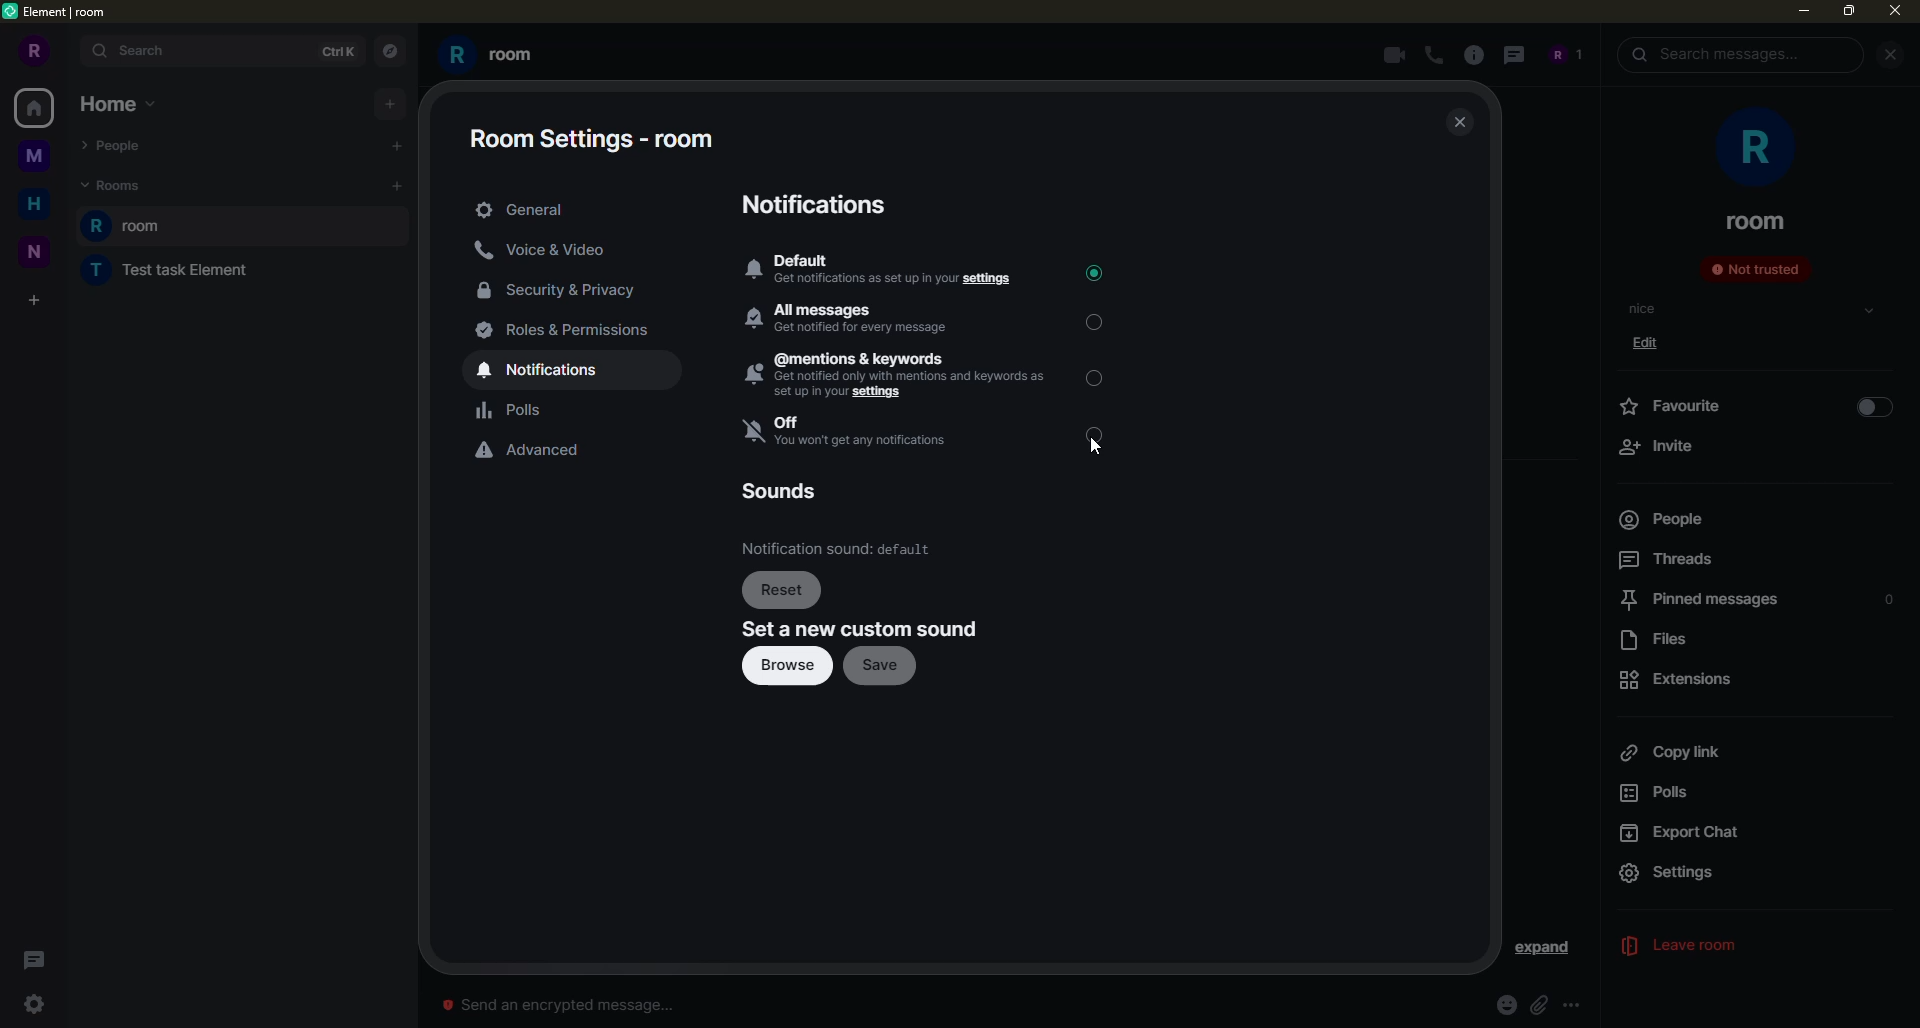 This screenshot has width=1920, height=1028. I want to click on off, so click(849, 433).